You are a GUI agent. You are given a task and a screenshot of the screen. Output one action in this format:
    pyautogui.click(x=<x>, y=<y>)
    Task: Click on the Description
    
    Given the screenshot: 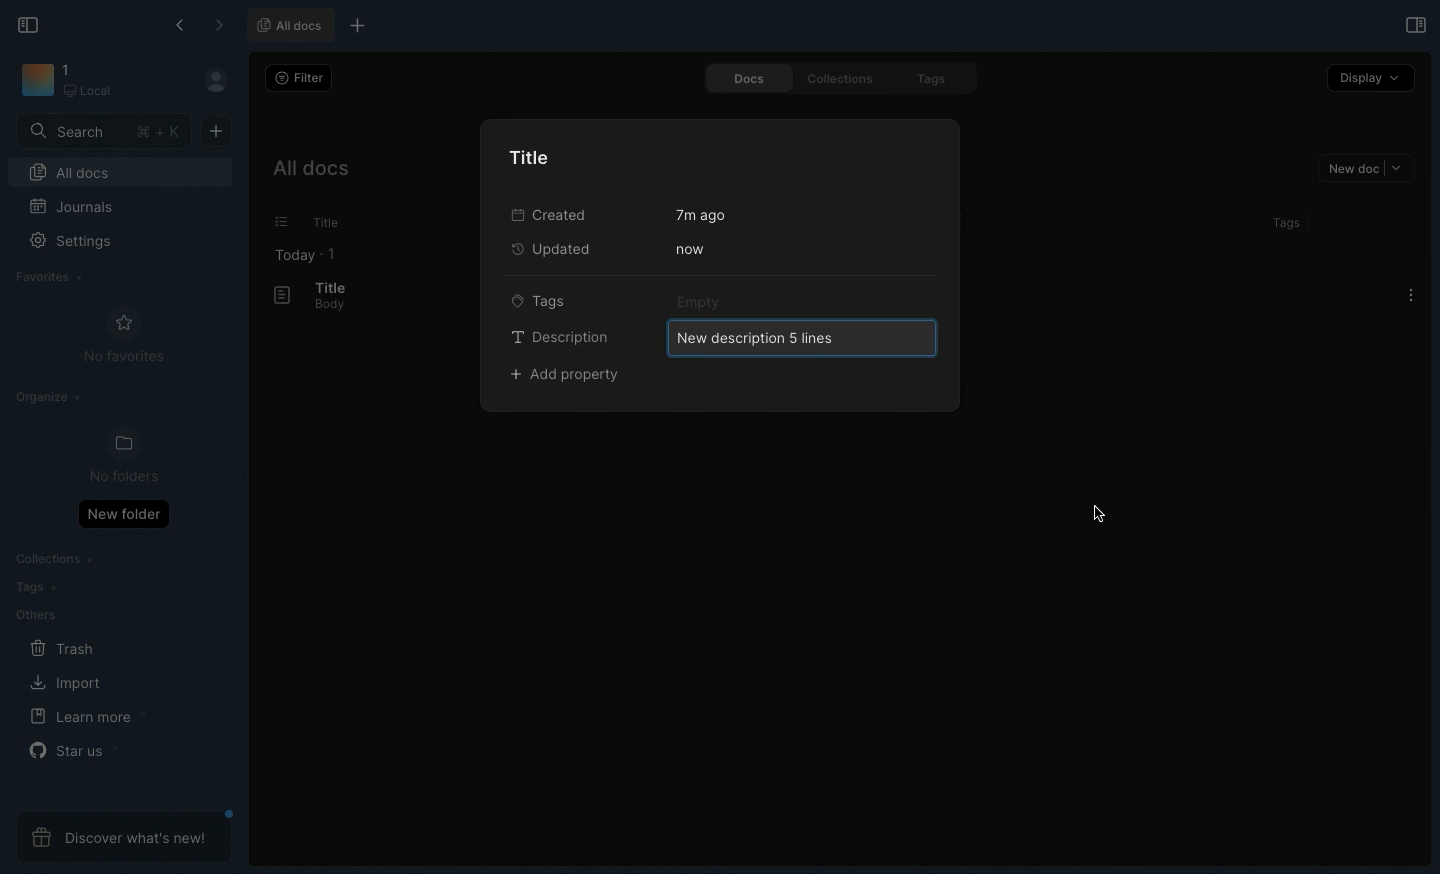 What is the action you would take?
    pyautogui.click(x=560, y=336)
    